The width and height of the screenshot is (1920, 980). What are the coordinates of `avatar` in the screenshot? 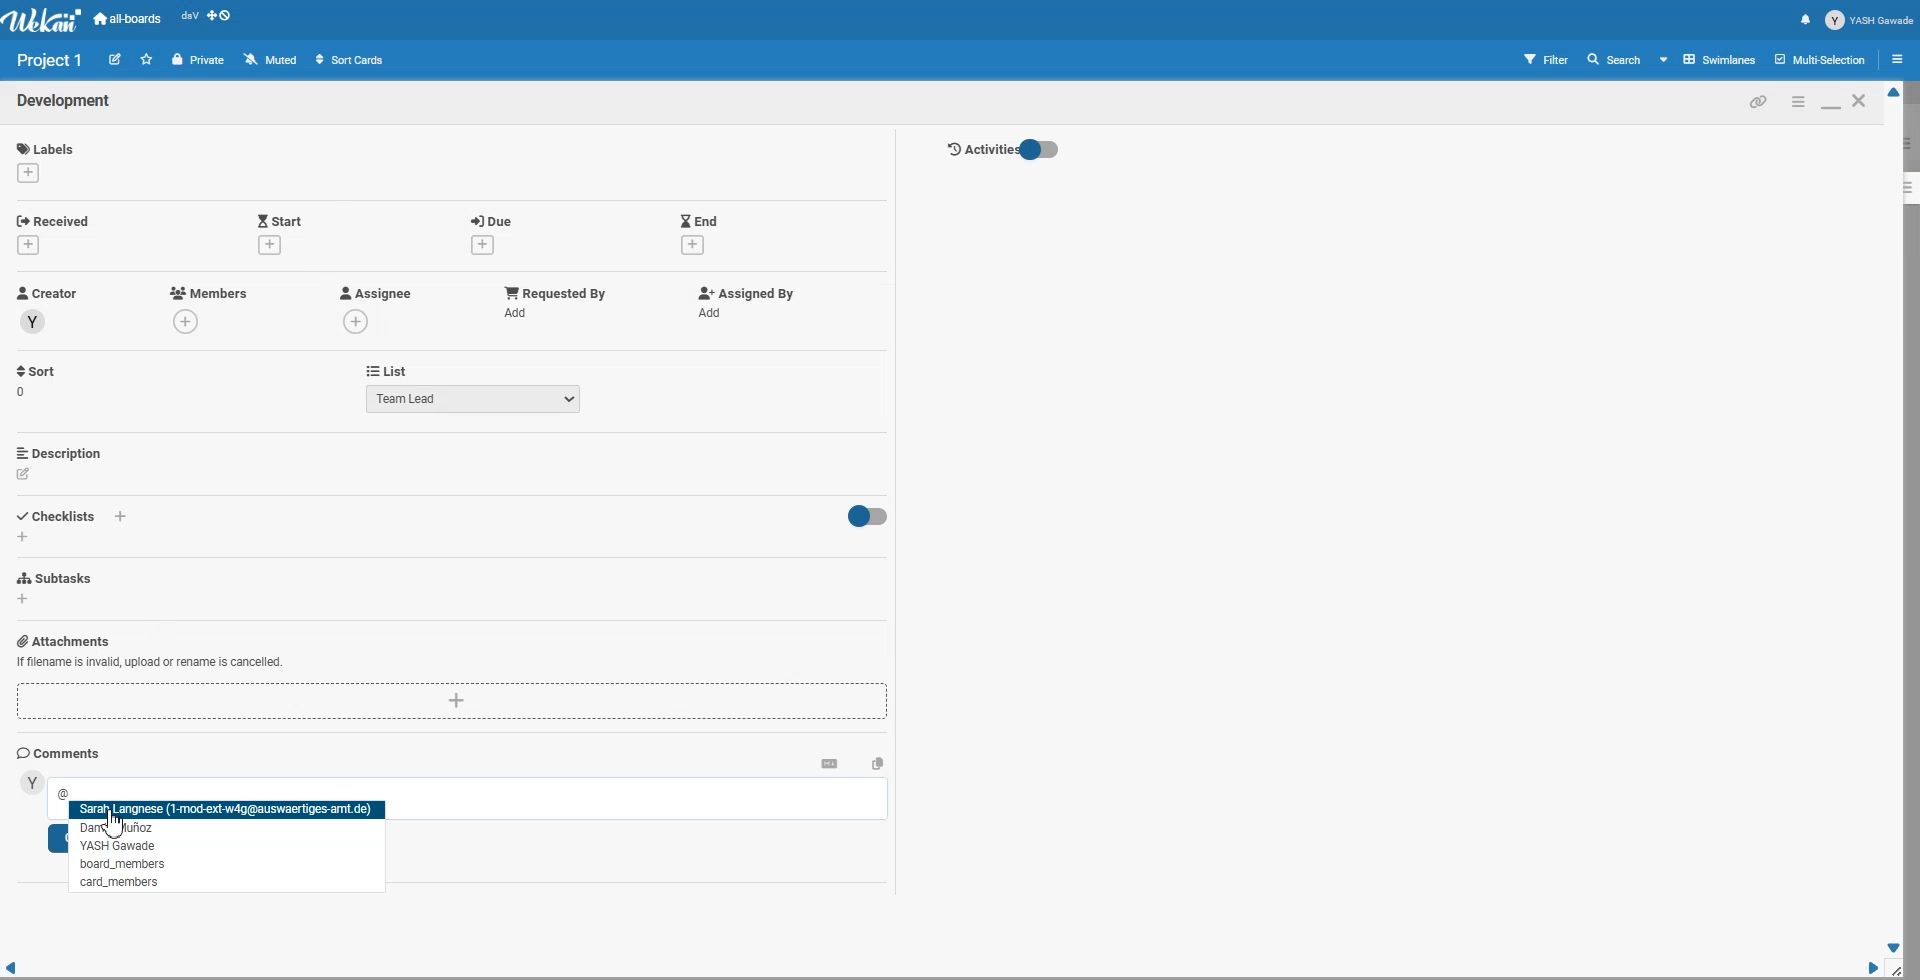 It's located at (32, 783).